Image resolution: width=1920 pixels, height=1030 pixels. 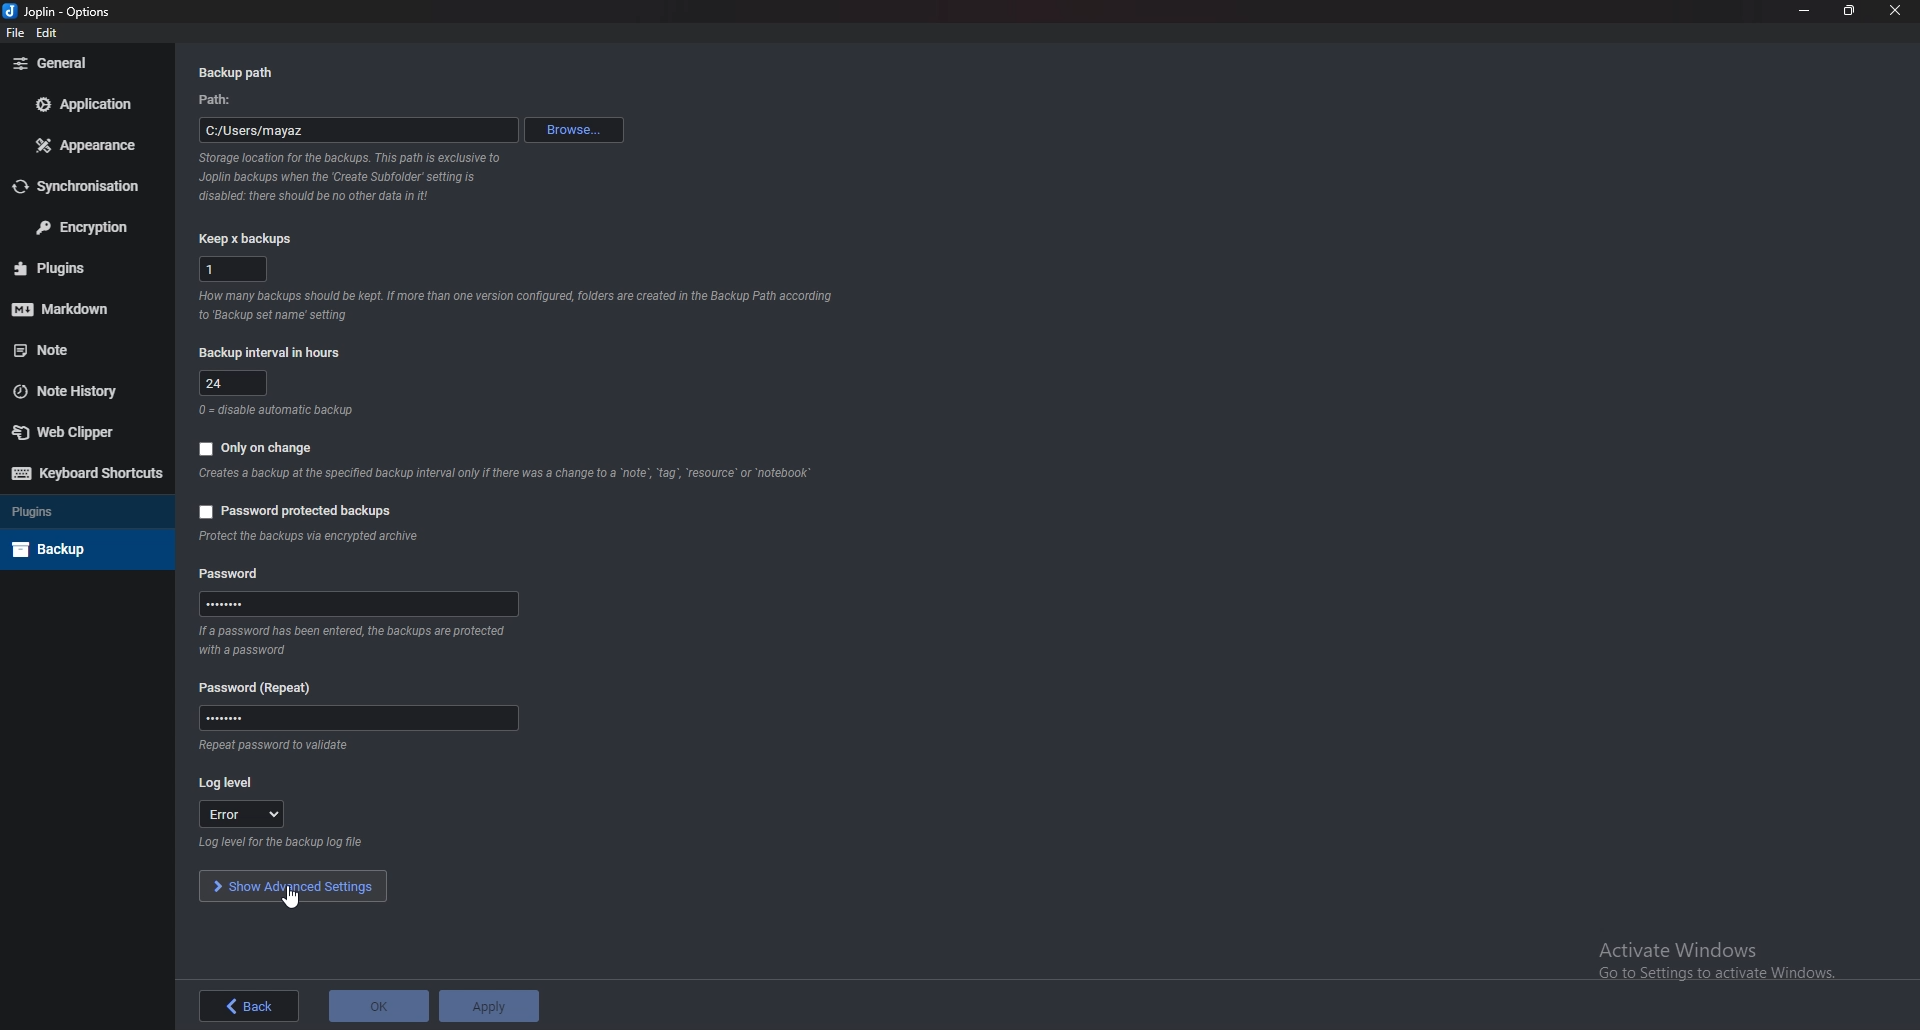 I want to click on 1, so click(x=236, y=269).